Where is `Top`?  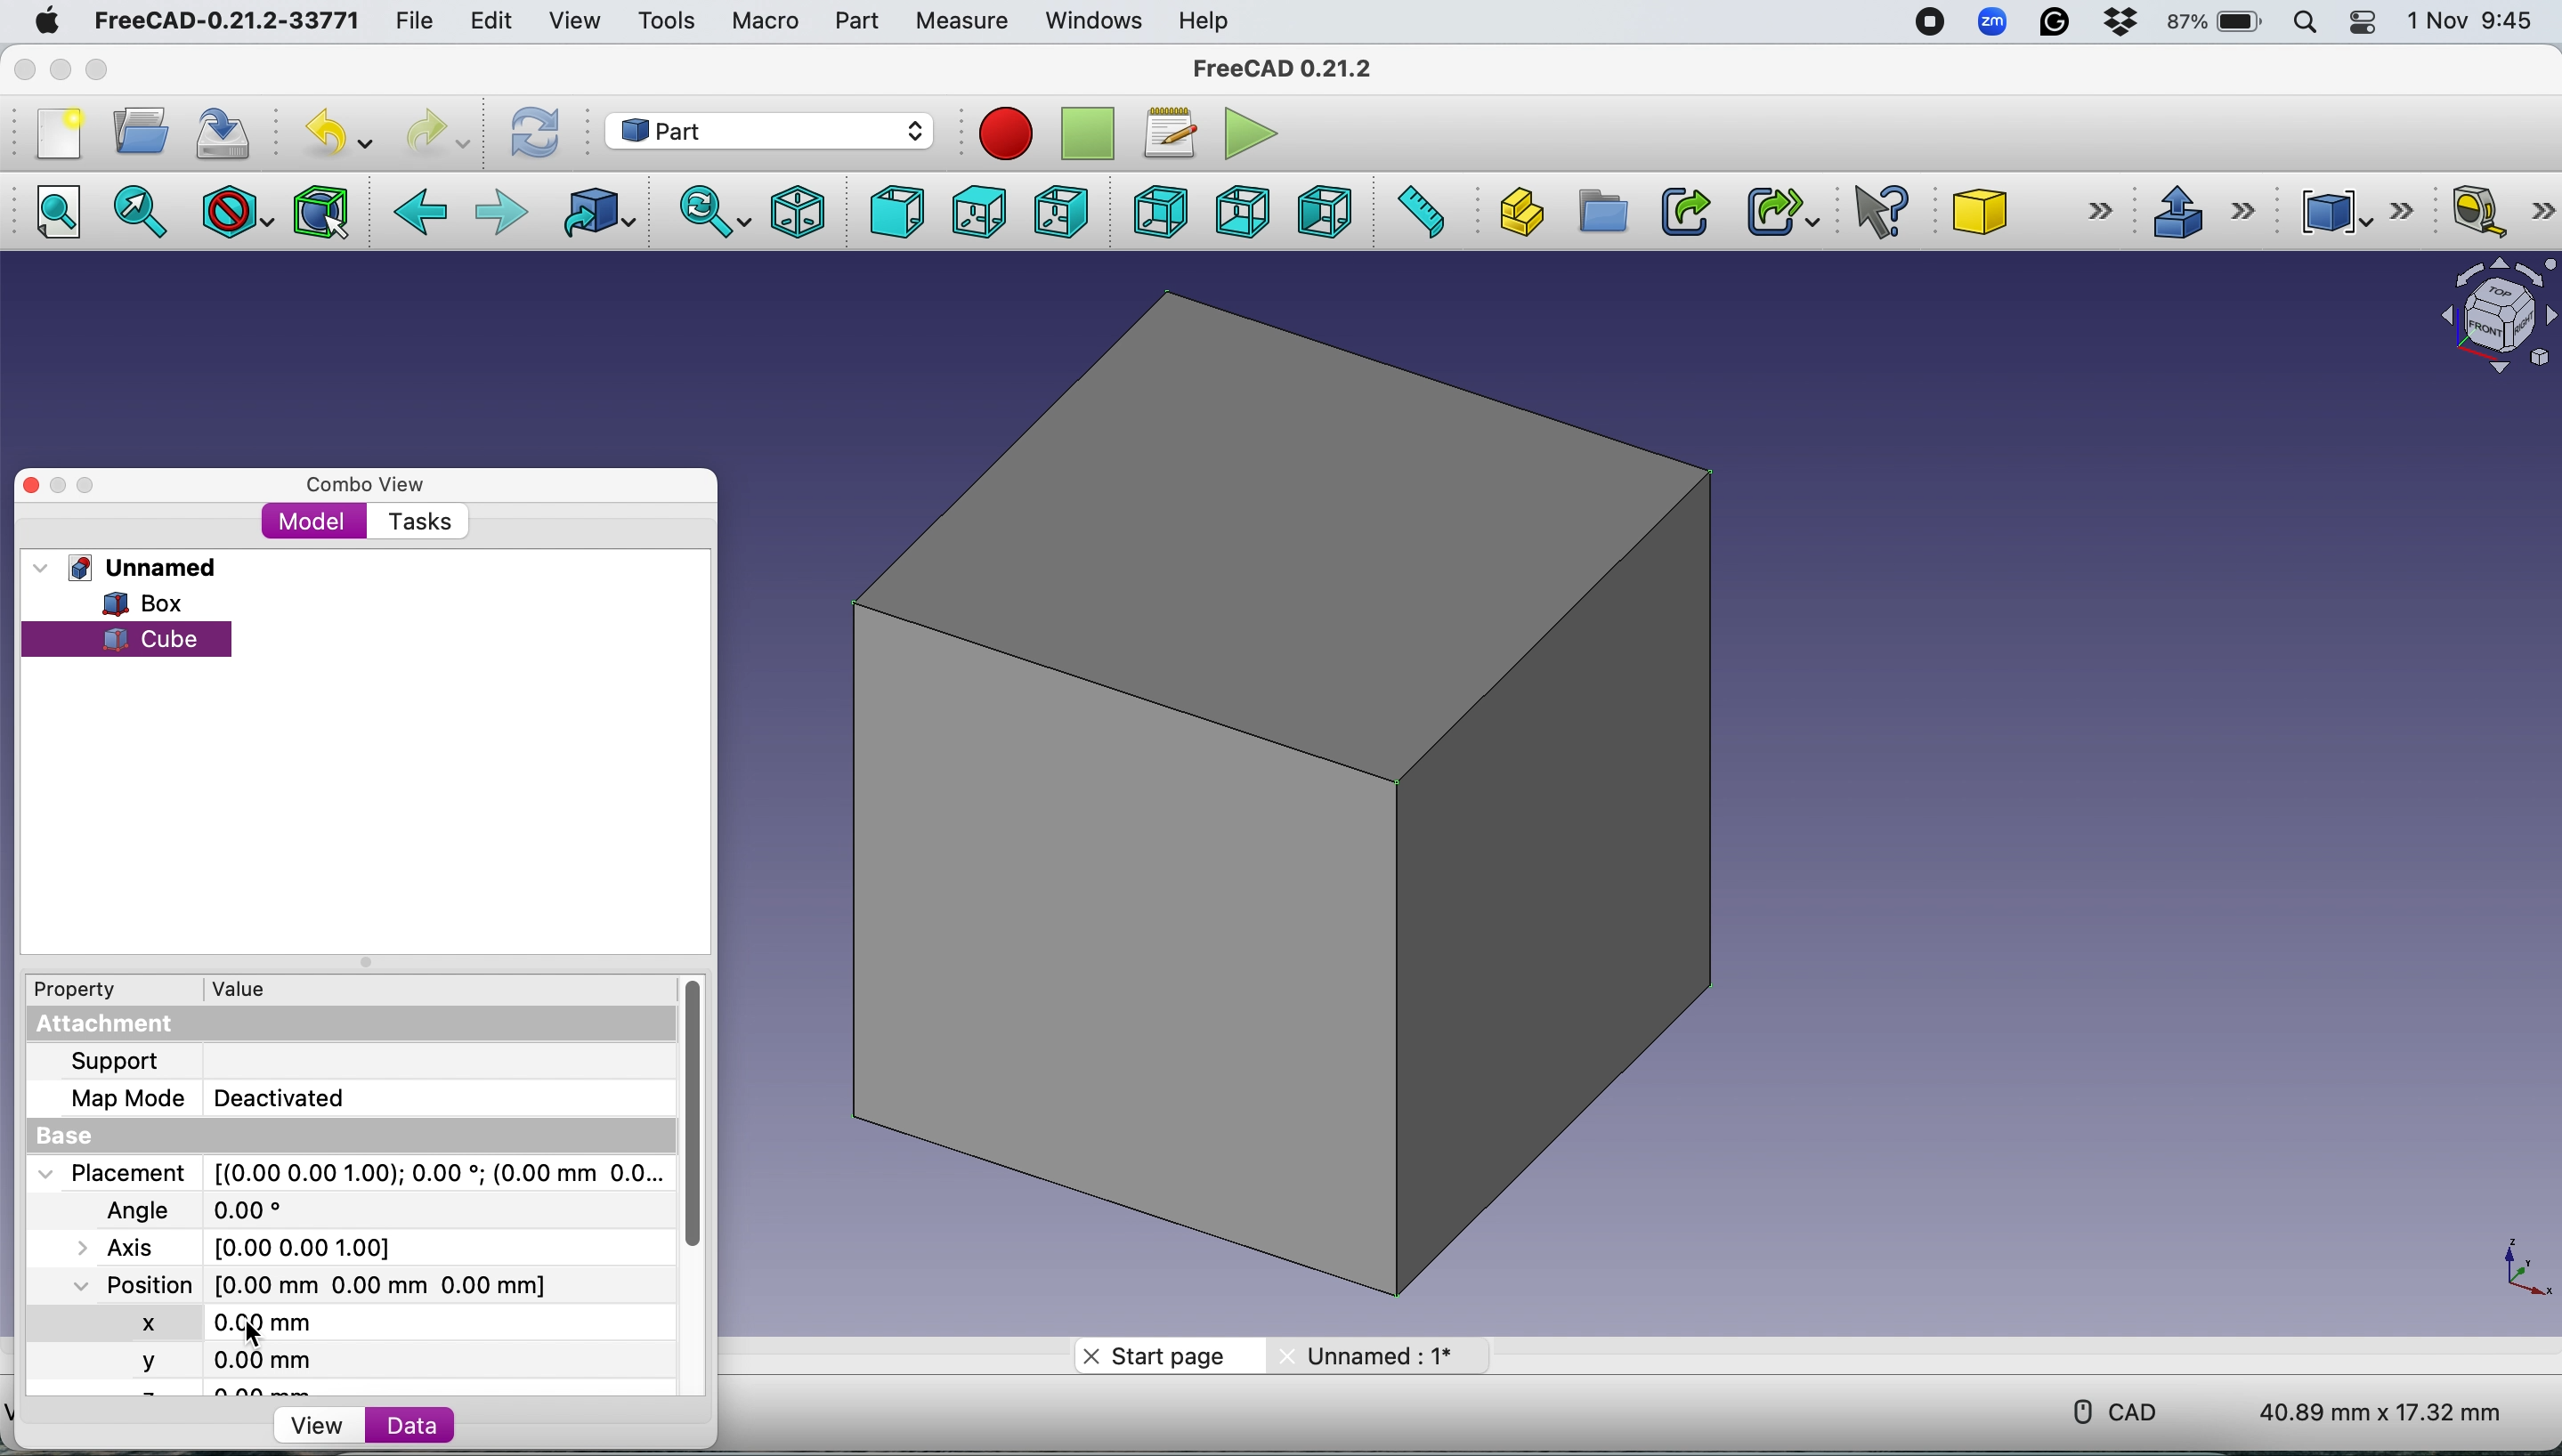
Top is located at coordinates (977, 213).